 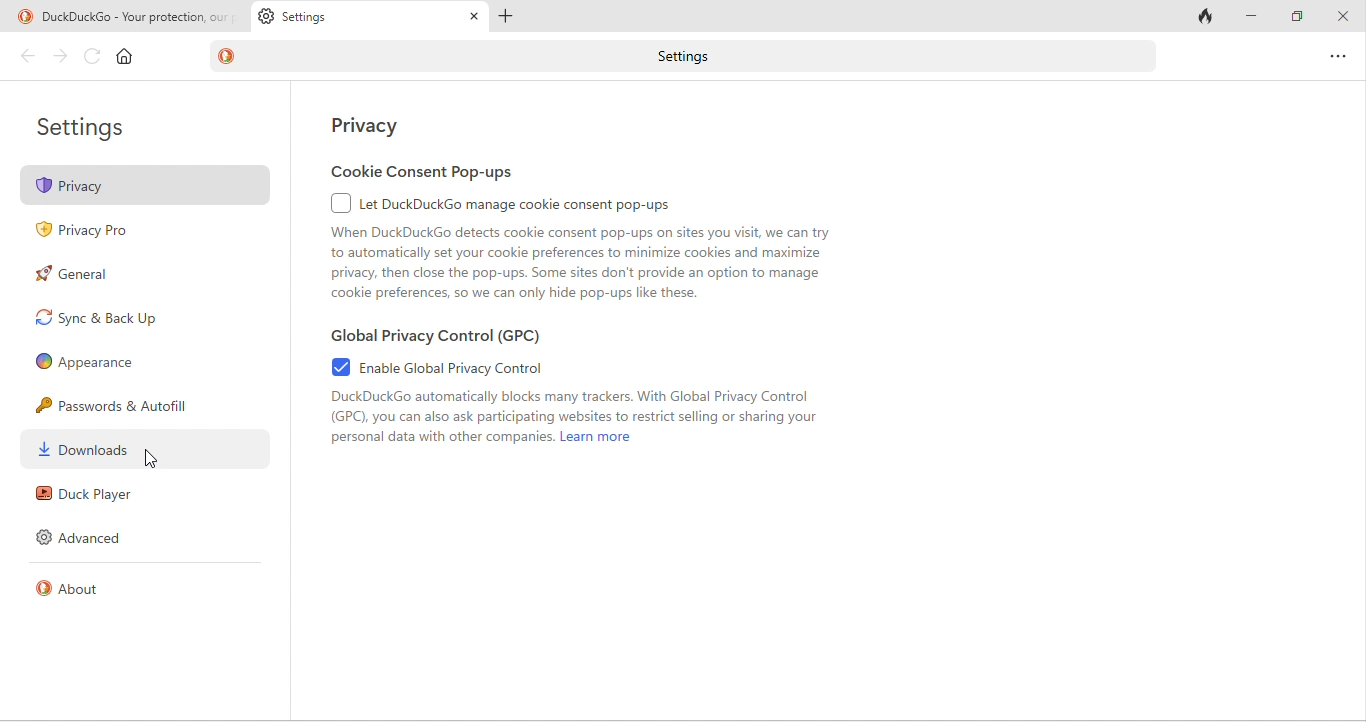 I want to click on tab, so click(x=372, y=19).